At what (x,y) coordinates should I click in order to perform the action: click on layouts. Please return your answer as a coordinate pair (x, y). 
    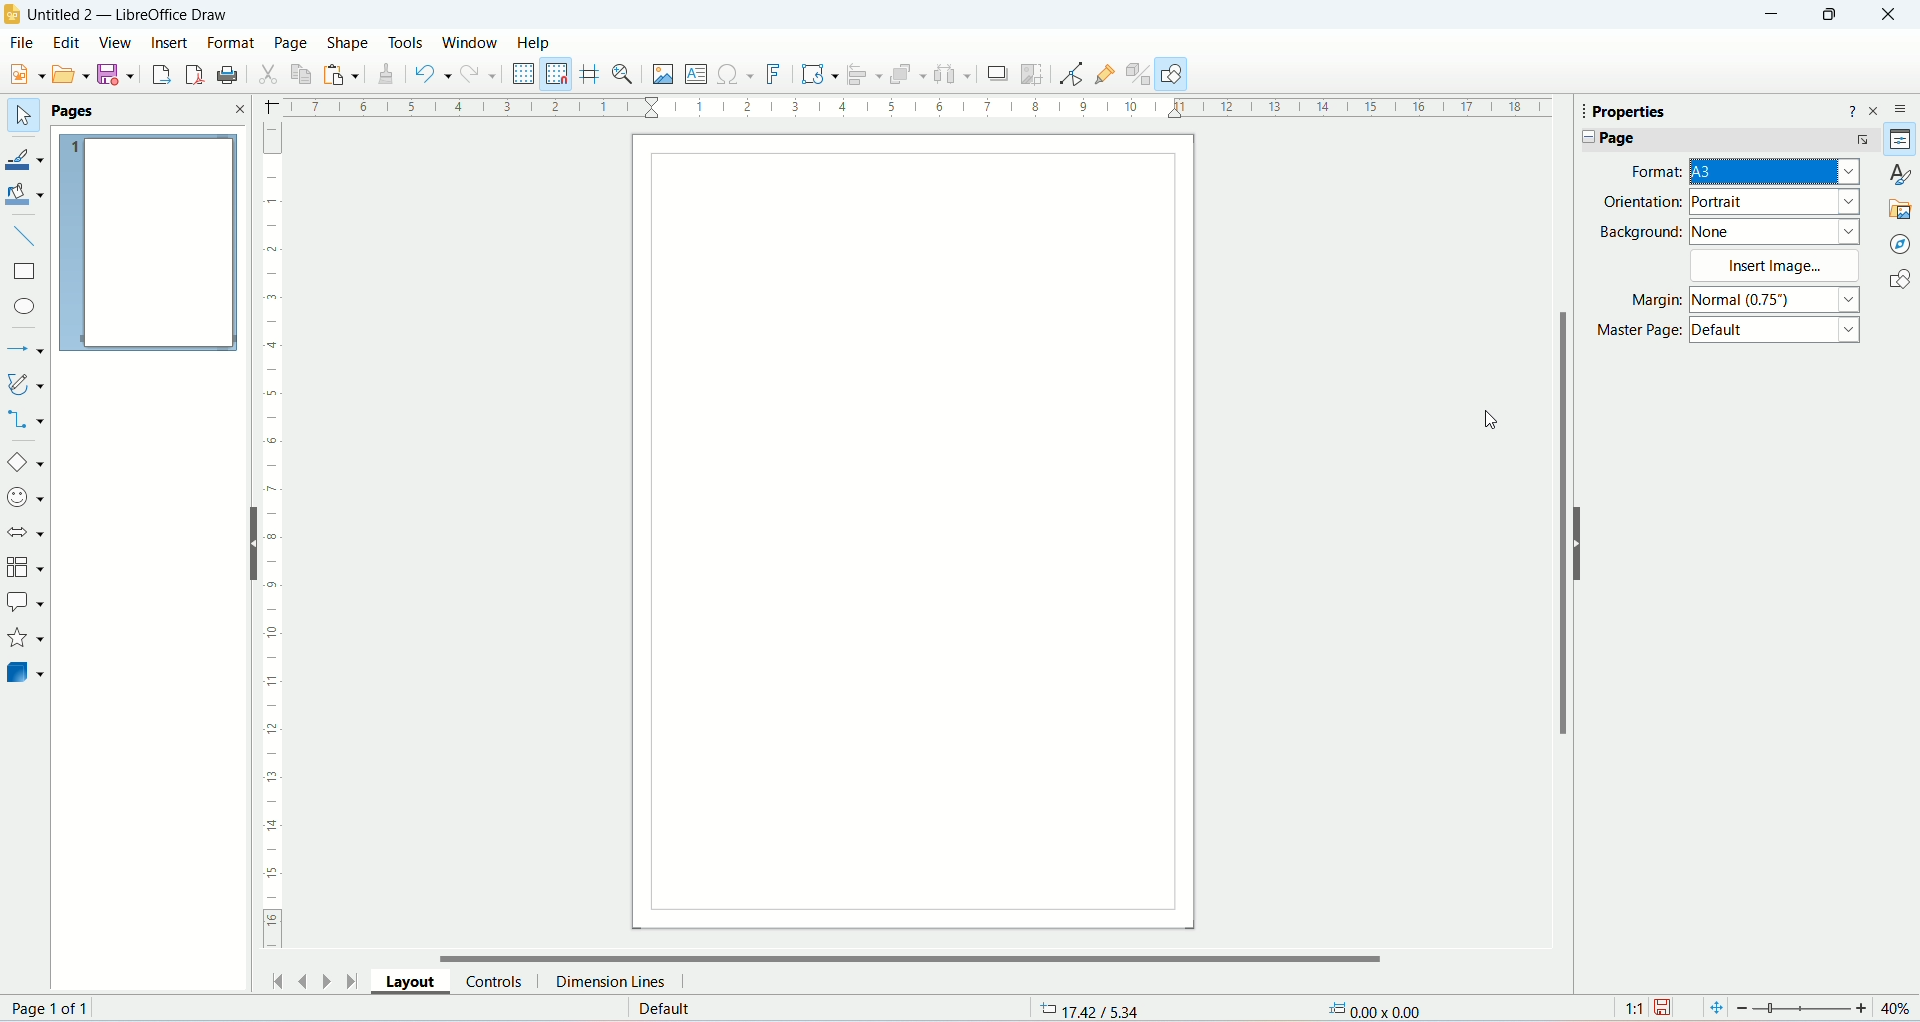
    Looking at the image, I should click on (416, 981).